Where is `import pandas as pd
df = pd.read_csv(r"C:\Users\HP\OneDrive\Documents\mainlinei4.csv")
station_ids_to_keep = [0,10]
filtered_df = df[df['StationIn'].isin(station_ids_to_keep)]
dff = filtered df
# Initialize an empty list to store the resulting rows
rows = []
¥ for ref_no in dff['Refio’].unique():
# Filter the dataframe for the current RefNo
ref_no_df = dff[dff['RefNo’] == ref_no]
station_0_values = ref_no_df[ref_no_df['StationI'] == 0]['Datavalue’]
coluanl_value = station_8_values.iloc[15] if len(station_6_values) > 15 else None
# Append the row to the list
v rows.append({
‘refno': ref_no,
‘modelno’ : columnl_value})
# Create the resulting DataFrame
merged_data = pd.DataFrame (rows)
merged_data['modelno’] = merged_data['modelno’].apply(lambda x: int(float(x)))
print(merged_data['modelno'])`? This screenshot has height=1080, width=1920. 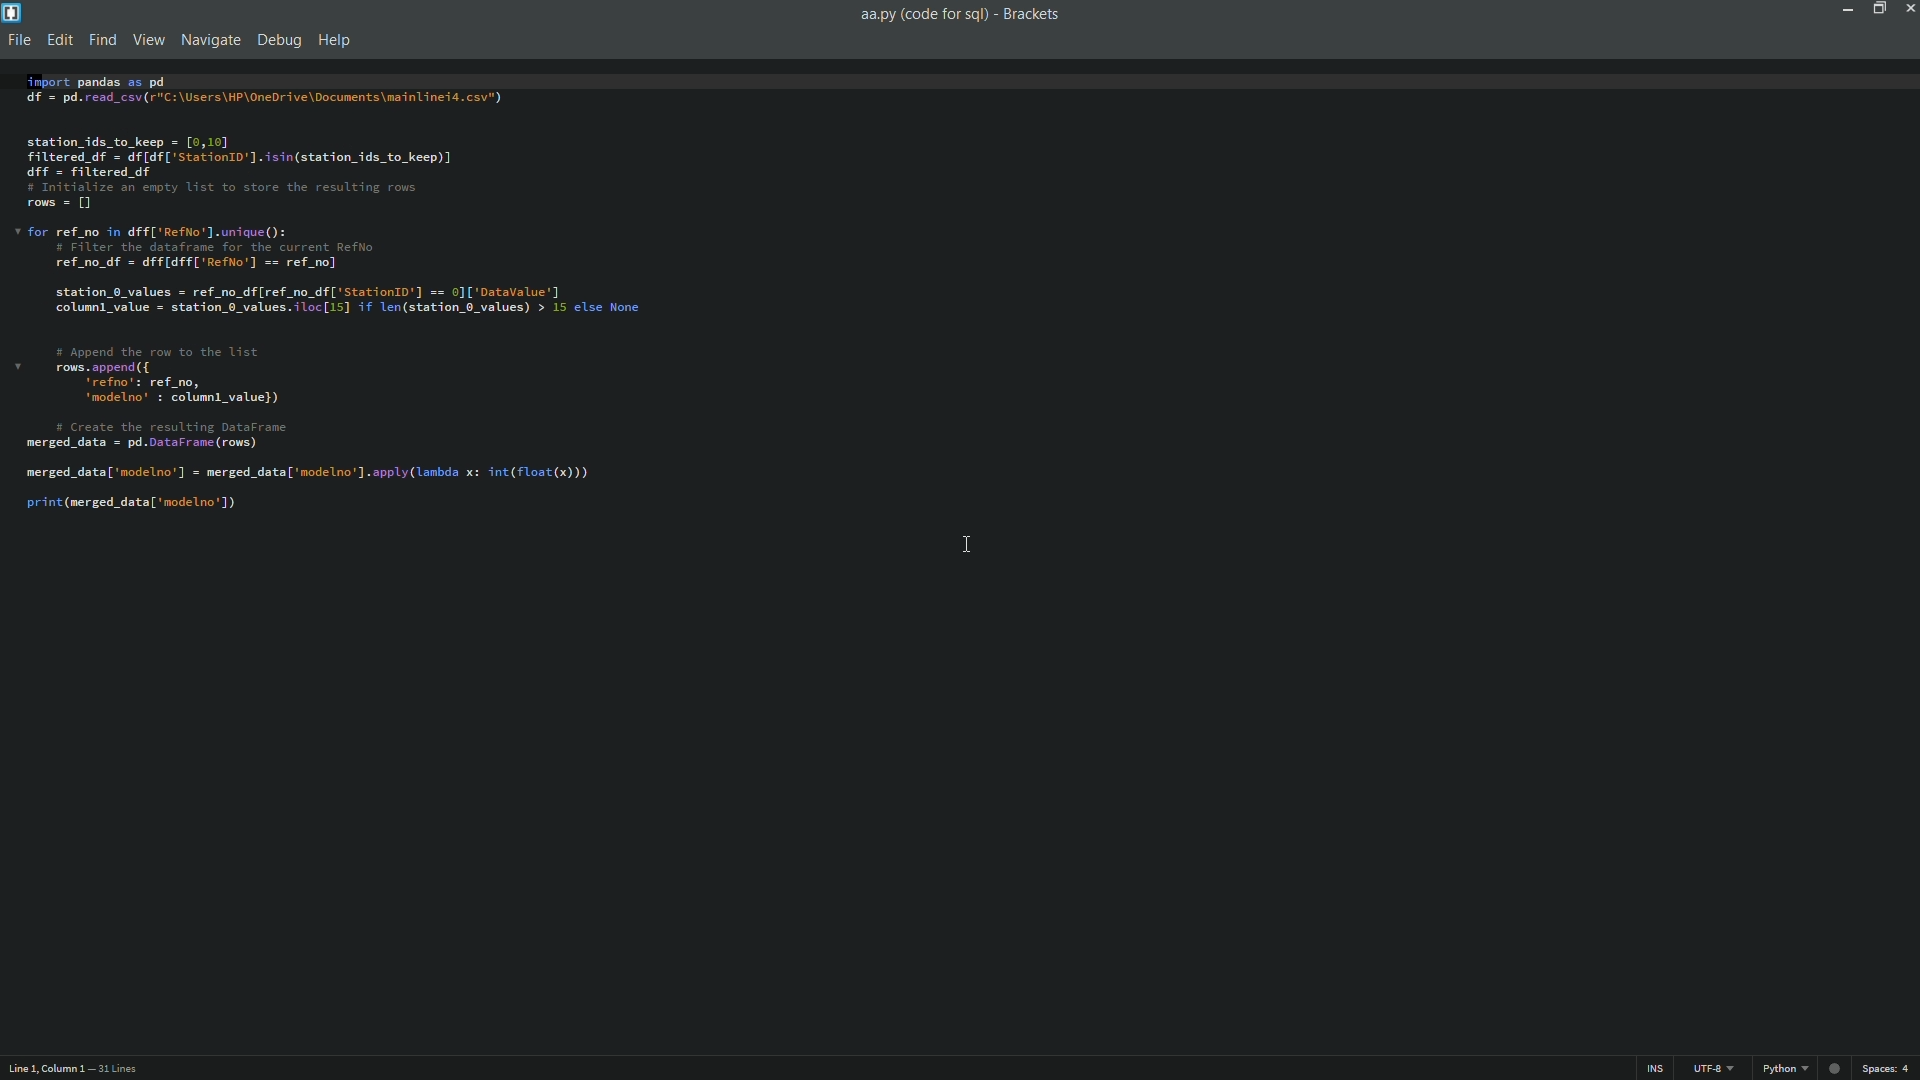
import pandas as pd
df = pd.read_csv(r"C:\Users\HP\OneDrive\Documents\mainlinei4.csv")
station_ids_to_keep = [0,10]
filtered_df = df[df['StationIn'].isin(station_ids_to_keep)]
dff = filtered df
# Initialize an empty list to store the resulting rows
rows = []
¥ for ref_no in dff['Refio’].unique():
# Filter the dataframe for the current RefNo
ref_no_df = dff[dff['RefNo’] == ref_no]
station_0_values = ref_no_df[ref_no_df['StationI'] == 0]['Datavalue’]
coluanl_value = station_8_values.iloc[15] if len(station_6_values) > 15 else None
# Append the row to the list
v rows.append({
‘refno': ref_no,
‘modelno’ : columnl_value})
# Create the resulting DataFrame
merged_data = pd.DataFrame (rows)
merged_data['modelno’] = merged_data['modelno’].apply(lambda x: int(float(x)))
print(merged_data['modelno']) is located at coordinates (950, 291).